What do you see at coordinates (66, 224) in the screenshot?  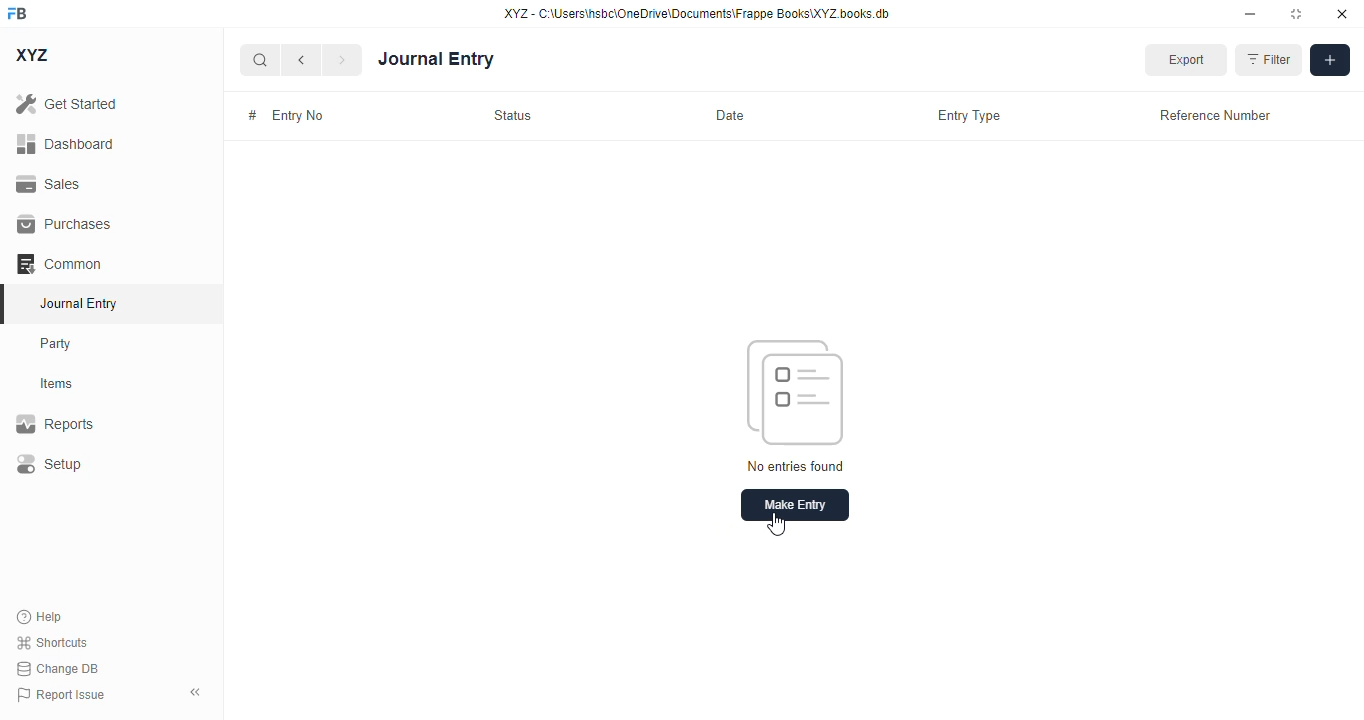 I see `purchases` at bounding box center [66, 224].